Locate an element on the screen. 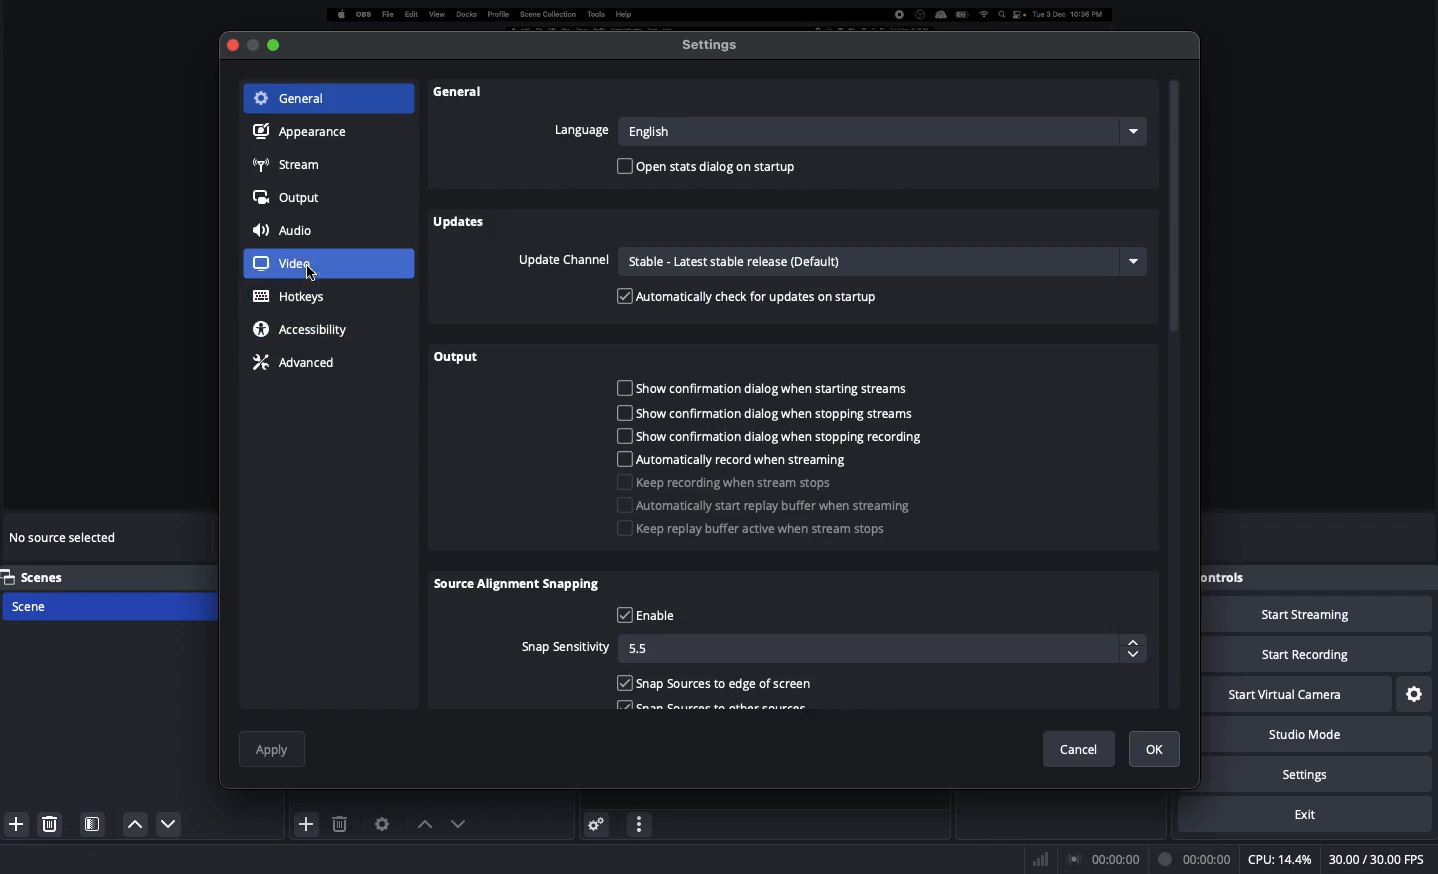  Settings is located at coordinates (1333, 774).